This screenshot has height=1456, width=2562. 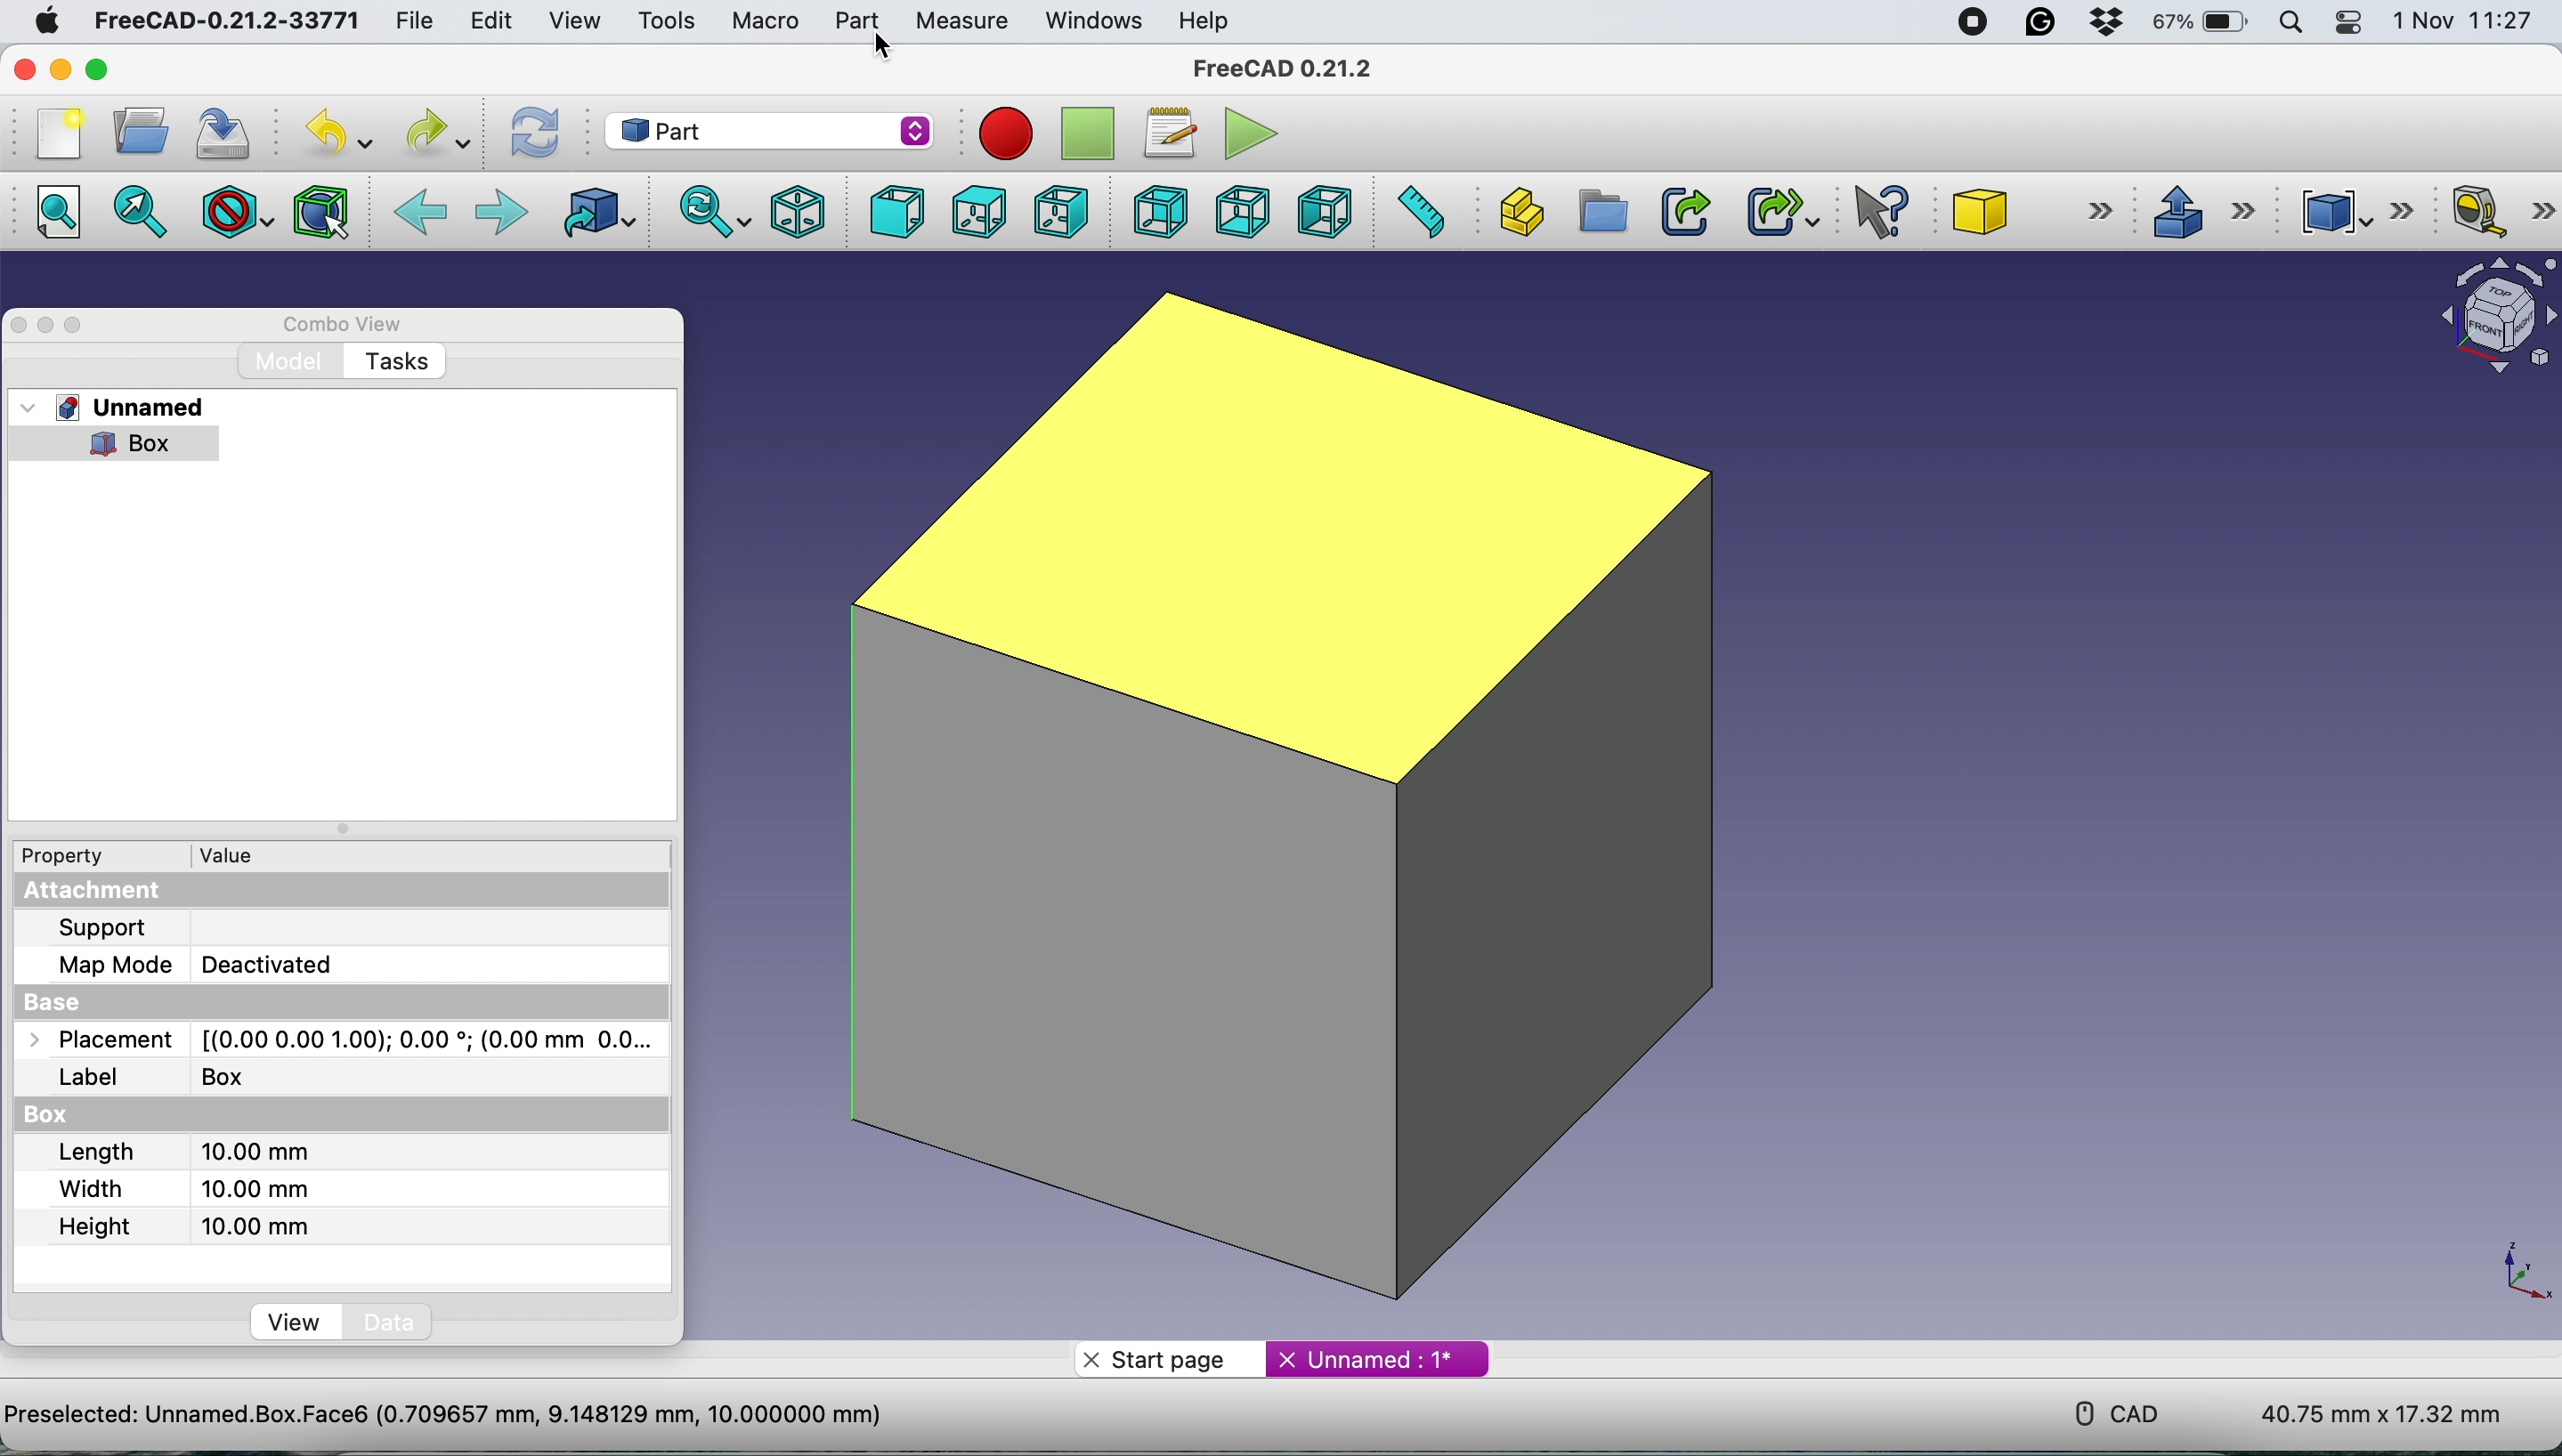 I want to click on xy coordinate, so click(x=2517, y=1266).